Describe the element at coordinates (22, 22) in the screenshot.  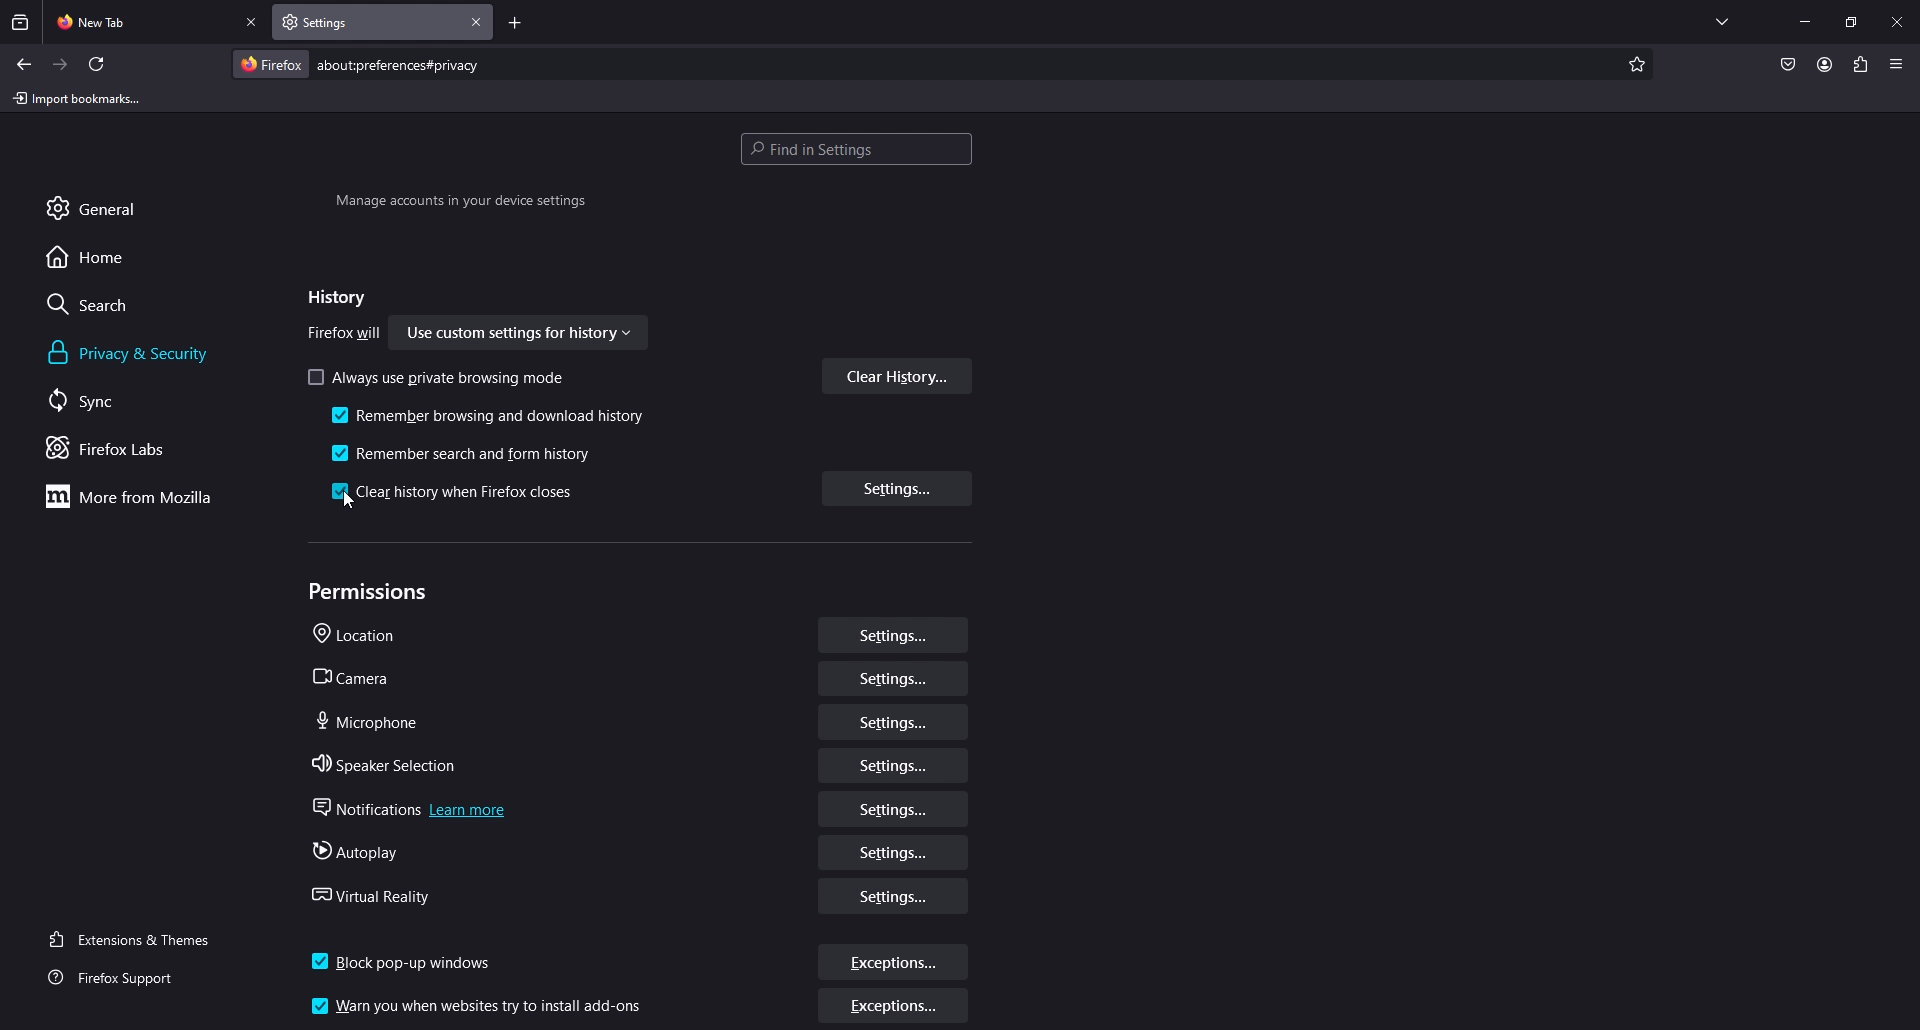
I see `recent browsing` at that location.